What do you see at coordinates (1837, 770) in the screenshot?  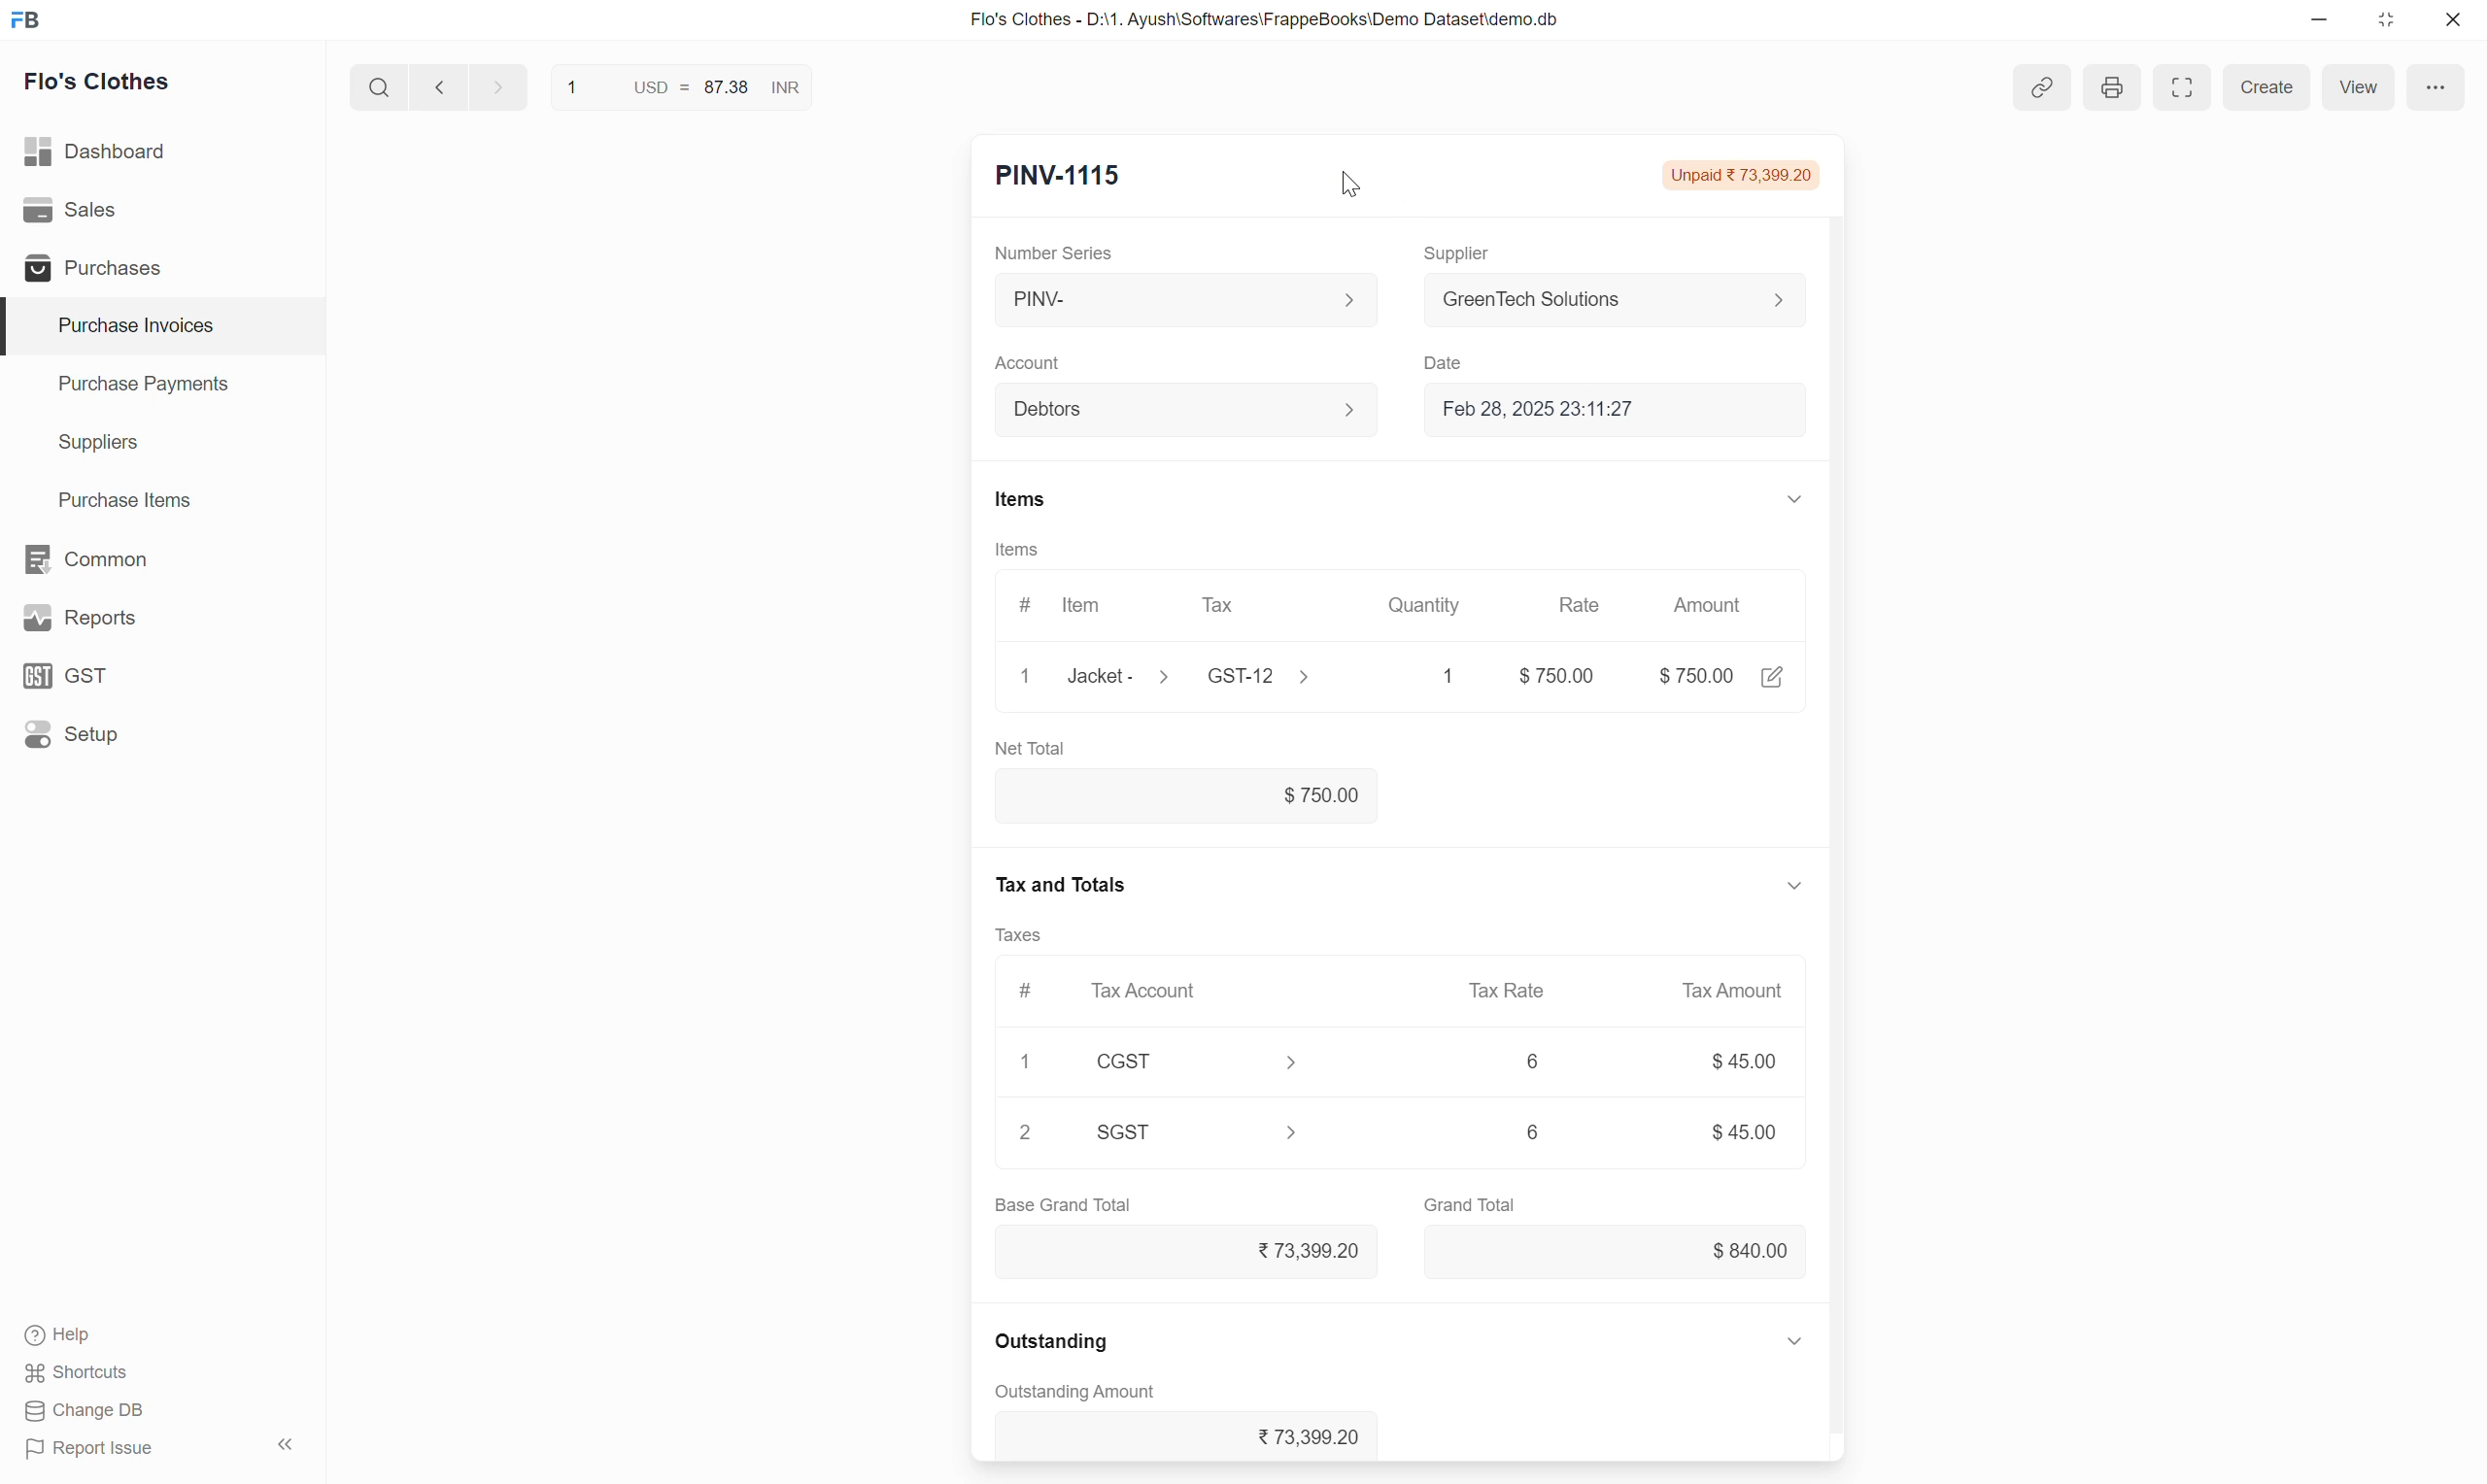 I see `Vertical slide bar` at bounding box center [1837, 770].